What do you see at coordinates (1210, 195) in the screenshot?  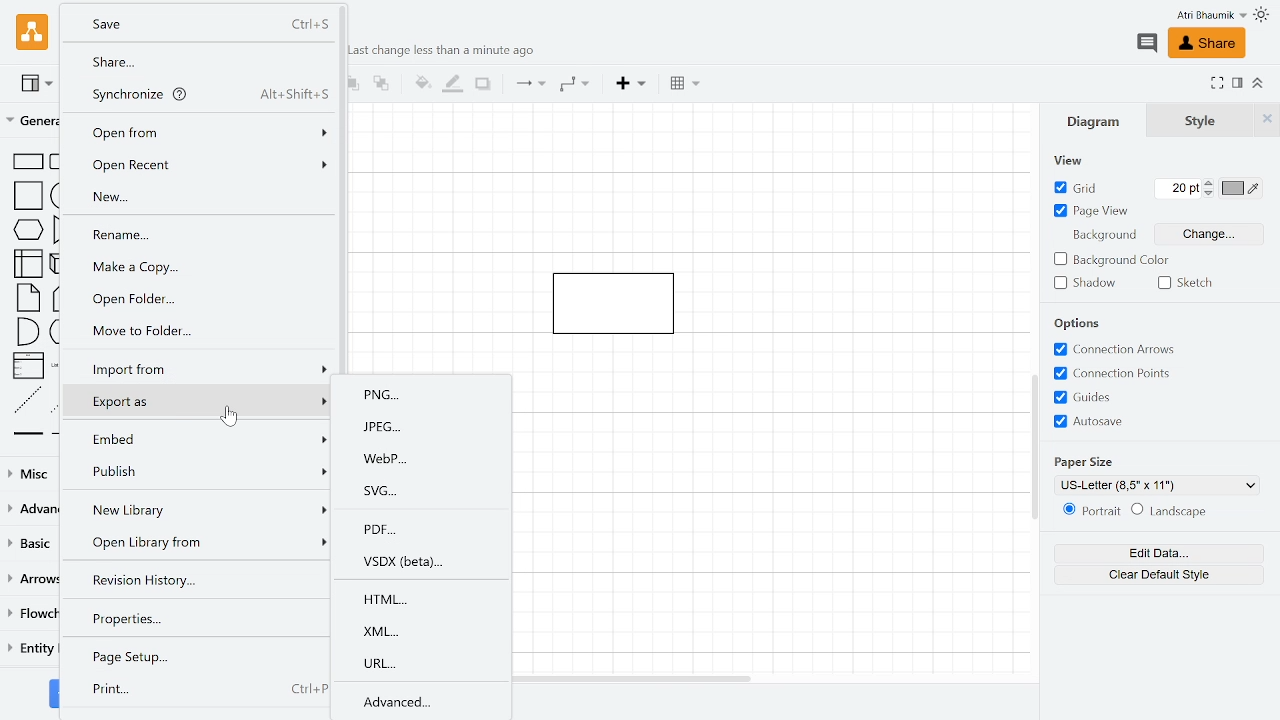 I see `Decrease grid pts` at bounding box center [1210, 195].